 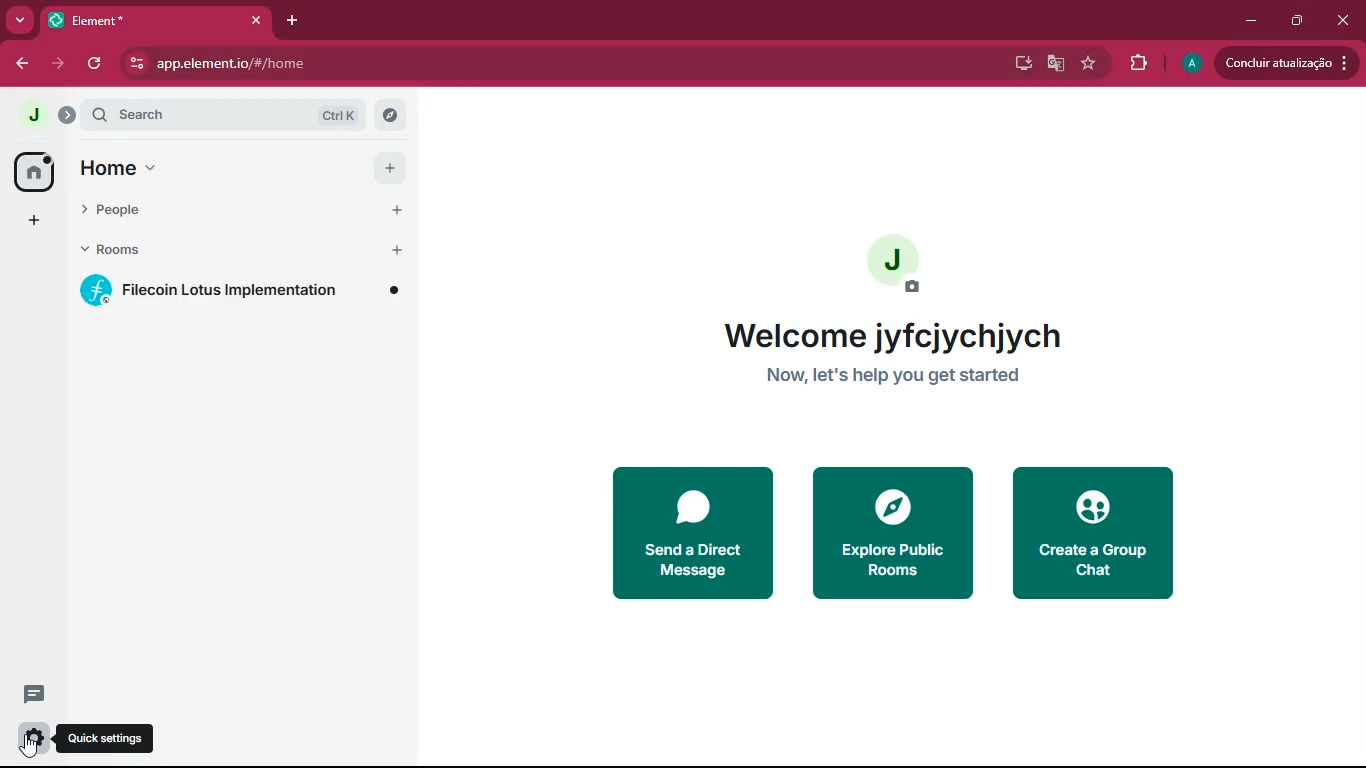 I want to click on people, so click(x=133, y=211).